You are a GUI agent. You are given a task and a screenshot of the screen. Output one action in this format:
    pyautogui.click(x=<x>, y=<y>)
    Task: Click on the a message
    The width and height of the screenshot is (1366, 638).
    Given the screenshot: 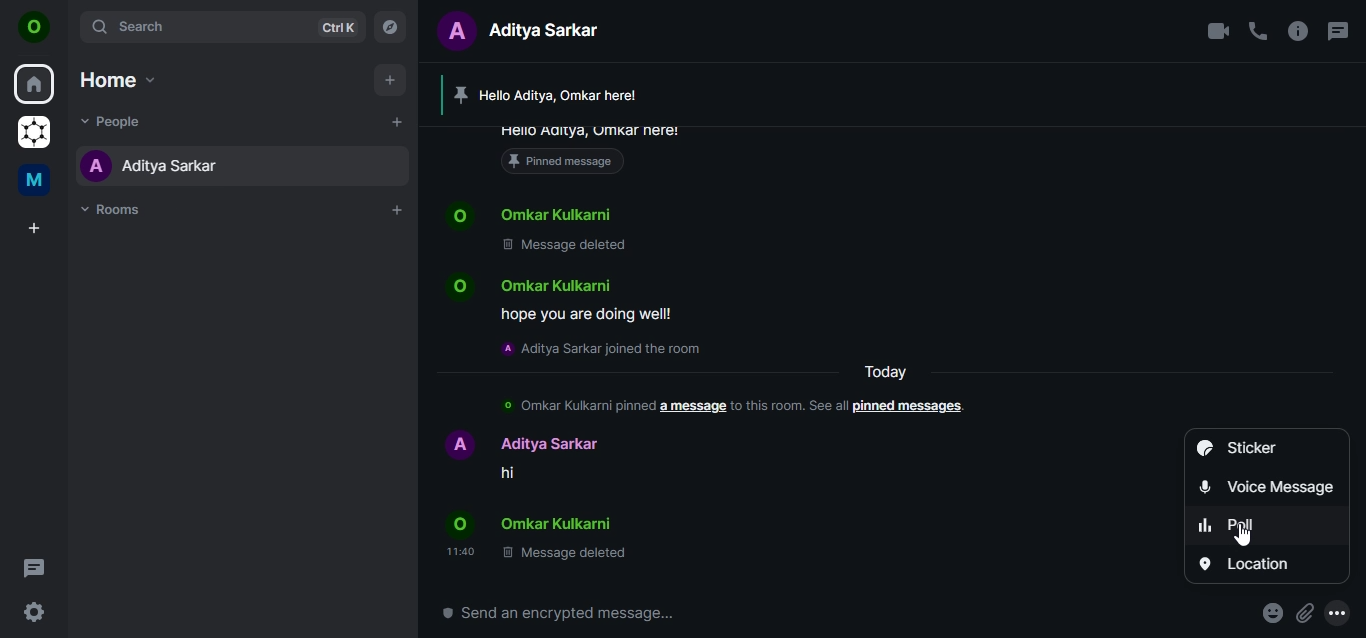 What is the action you would take?
    pyautogui.click(x=692, y=404)
    